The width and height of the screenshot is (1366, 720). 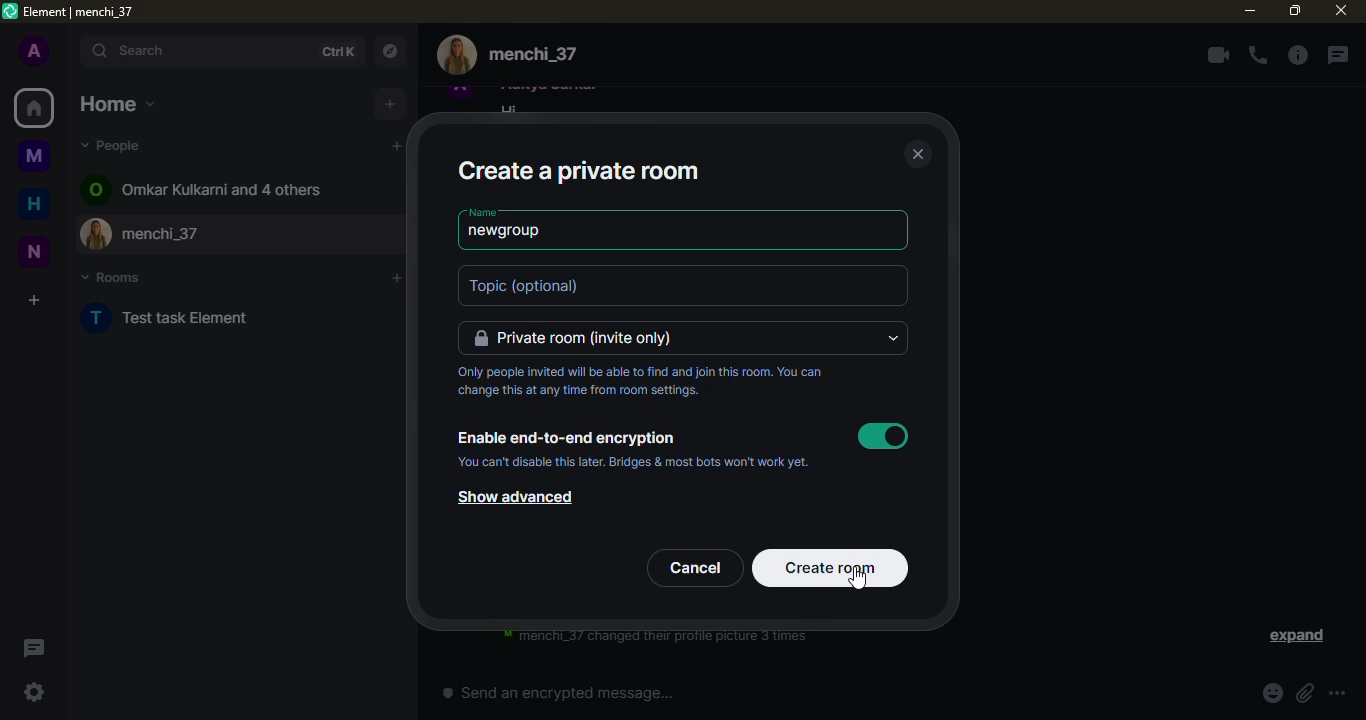 What do you see at coordinates (188, 317) in the screenshot?
I see `Test task Element` at bounding box center [188, 317].